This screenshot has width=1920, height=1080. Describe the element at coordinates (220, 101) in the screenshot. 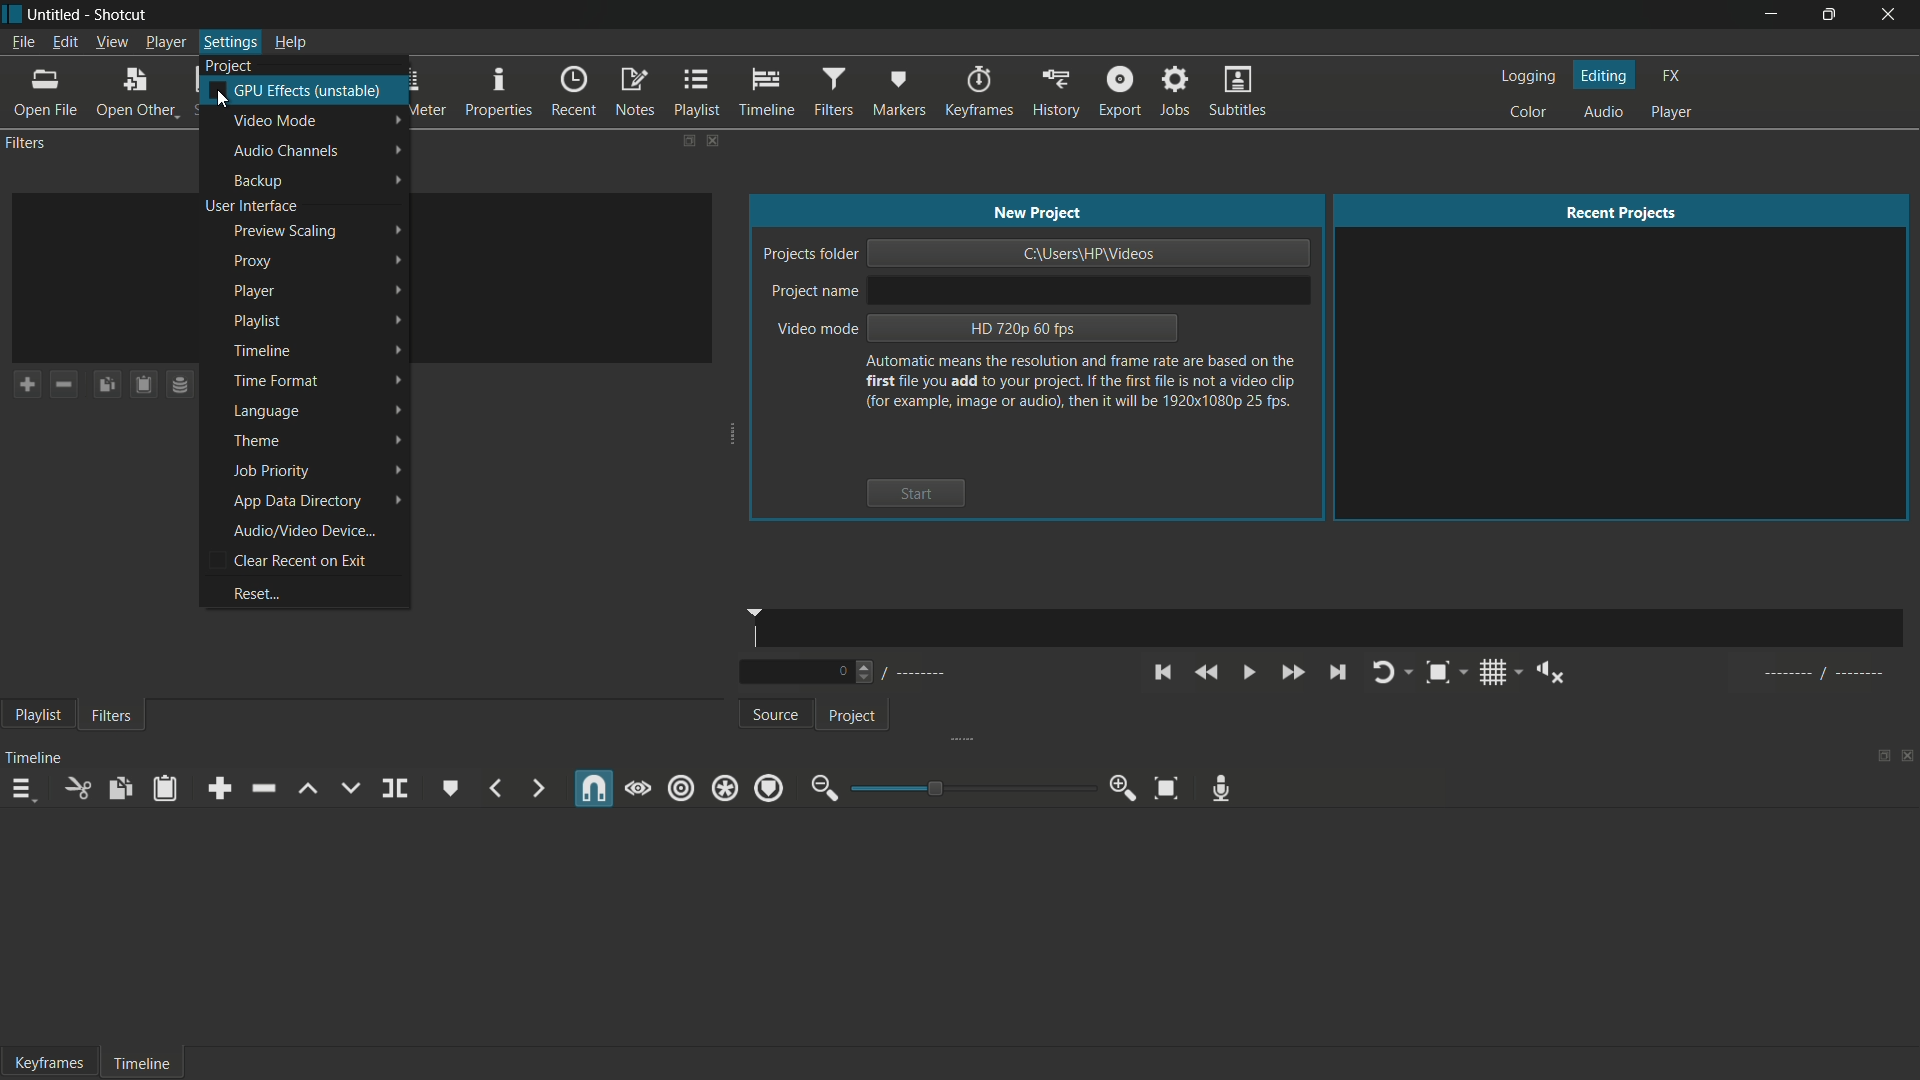

I see `cursor` at that location.